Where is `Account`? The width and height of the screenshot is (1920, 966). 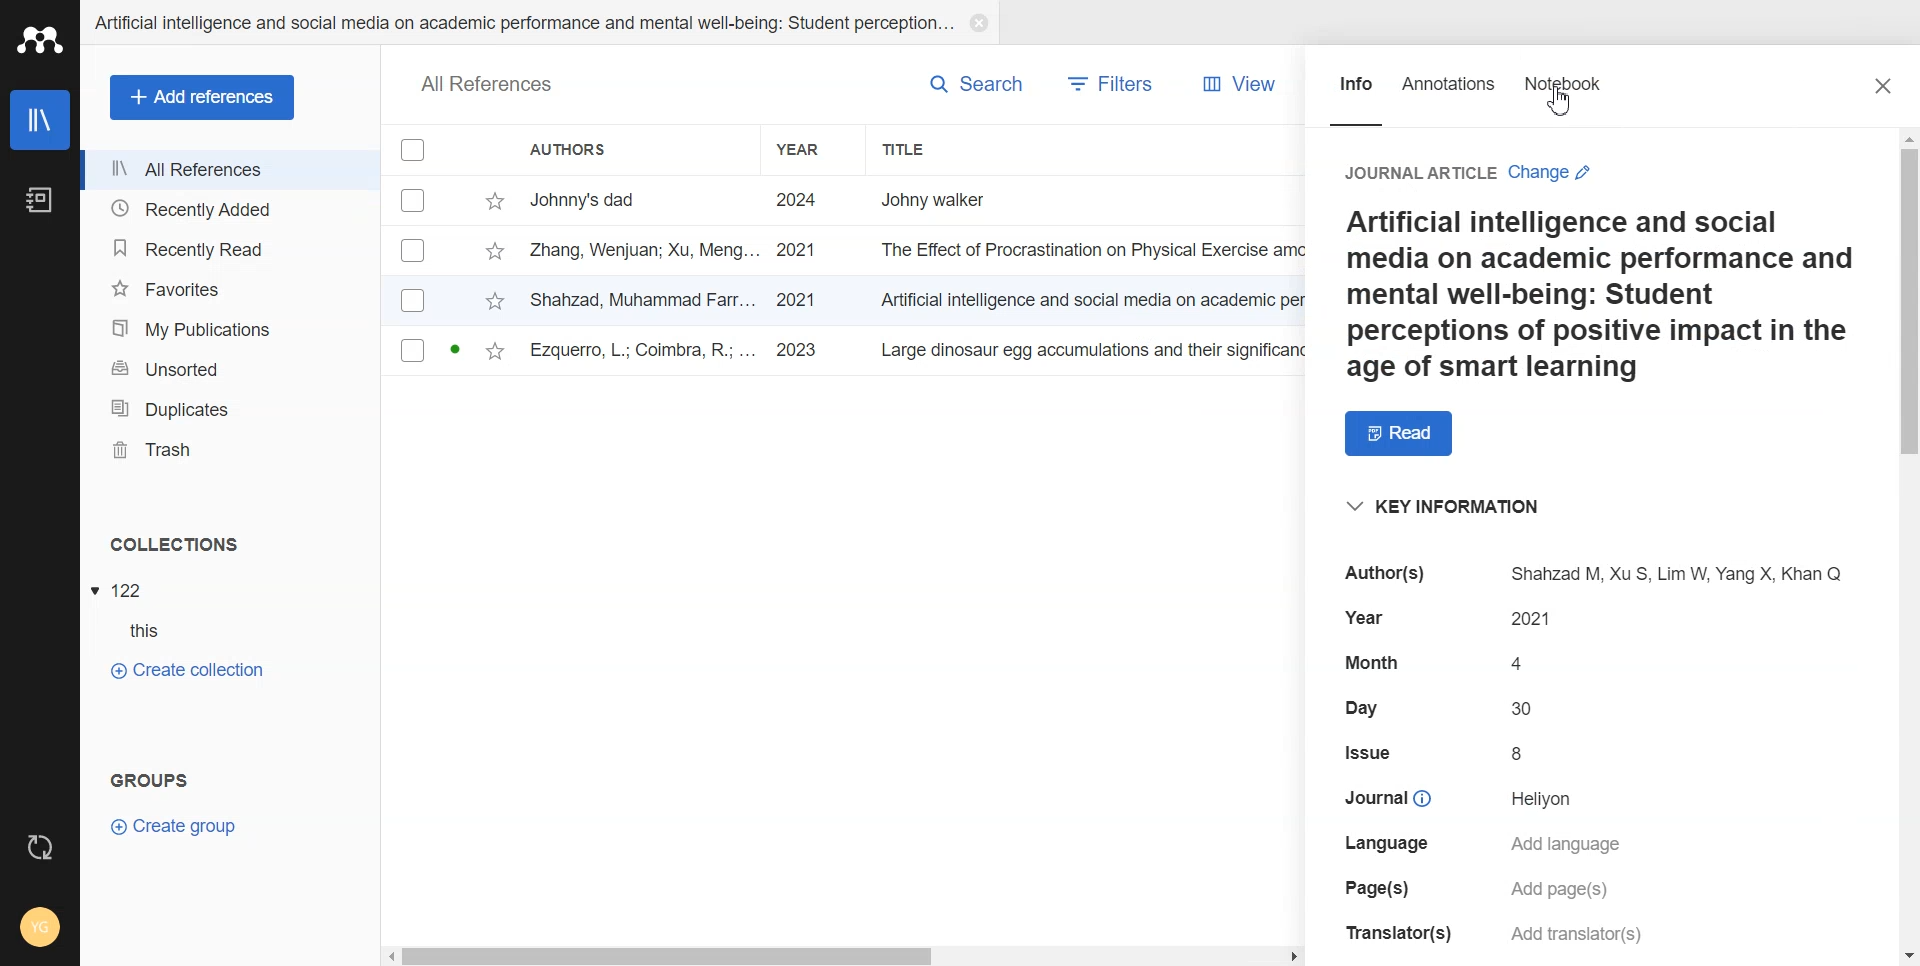
Account is located at coordinates (40, 929).